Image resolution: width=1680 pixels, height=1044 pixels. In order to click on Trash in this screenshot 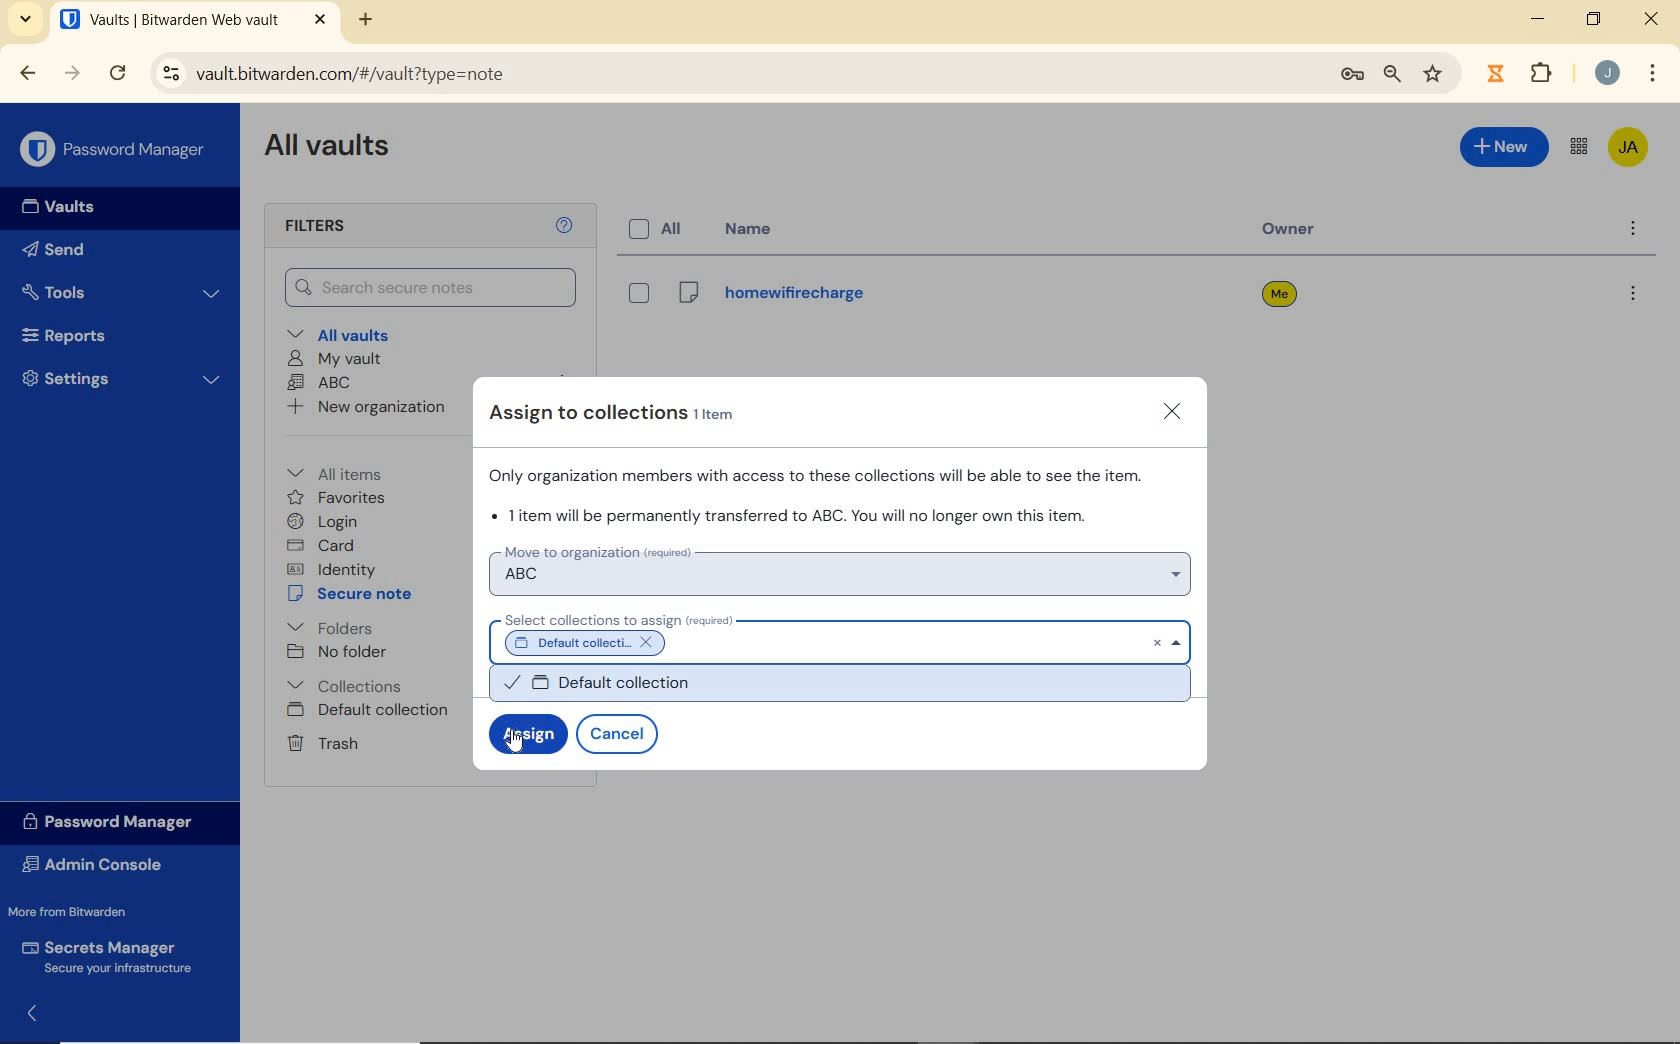, I will do `click(322, 743)`.